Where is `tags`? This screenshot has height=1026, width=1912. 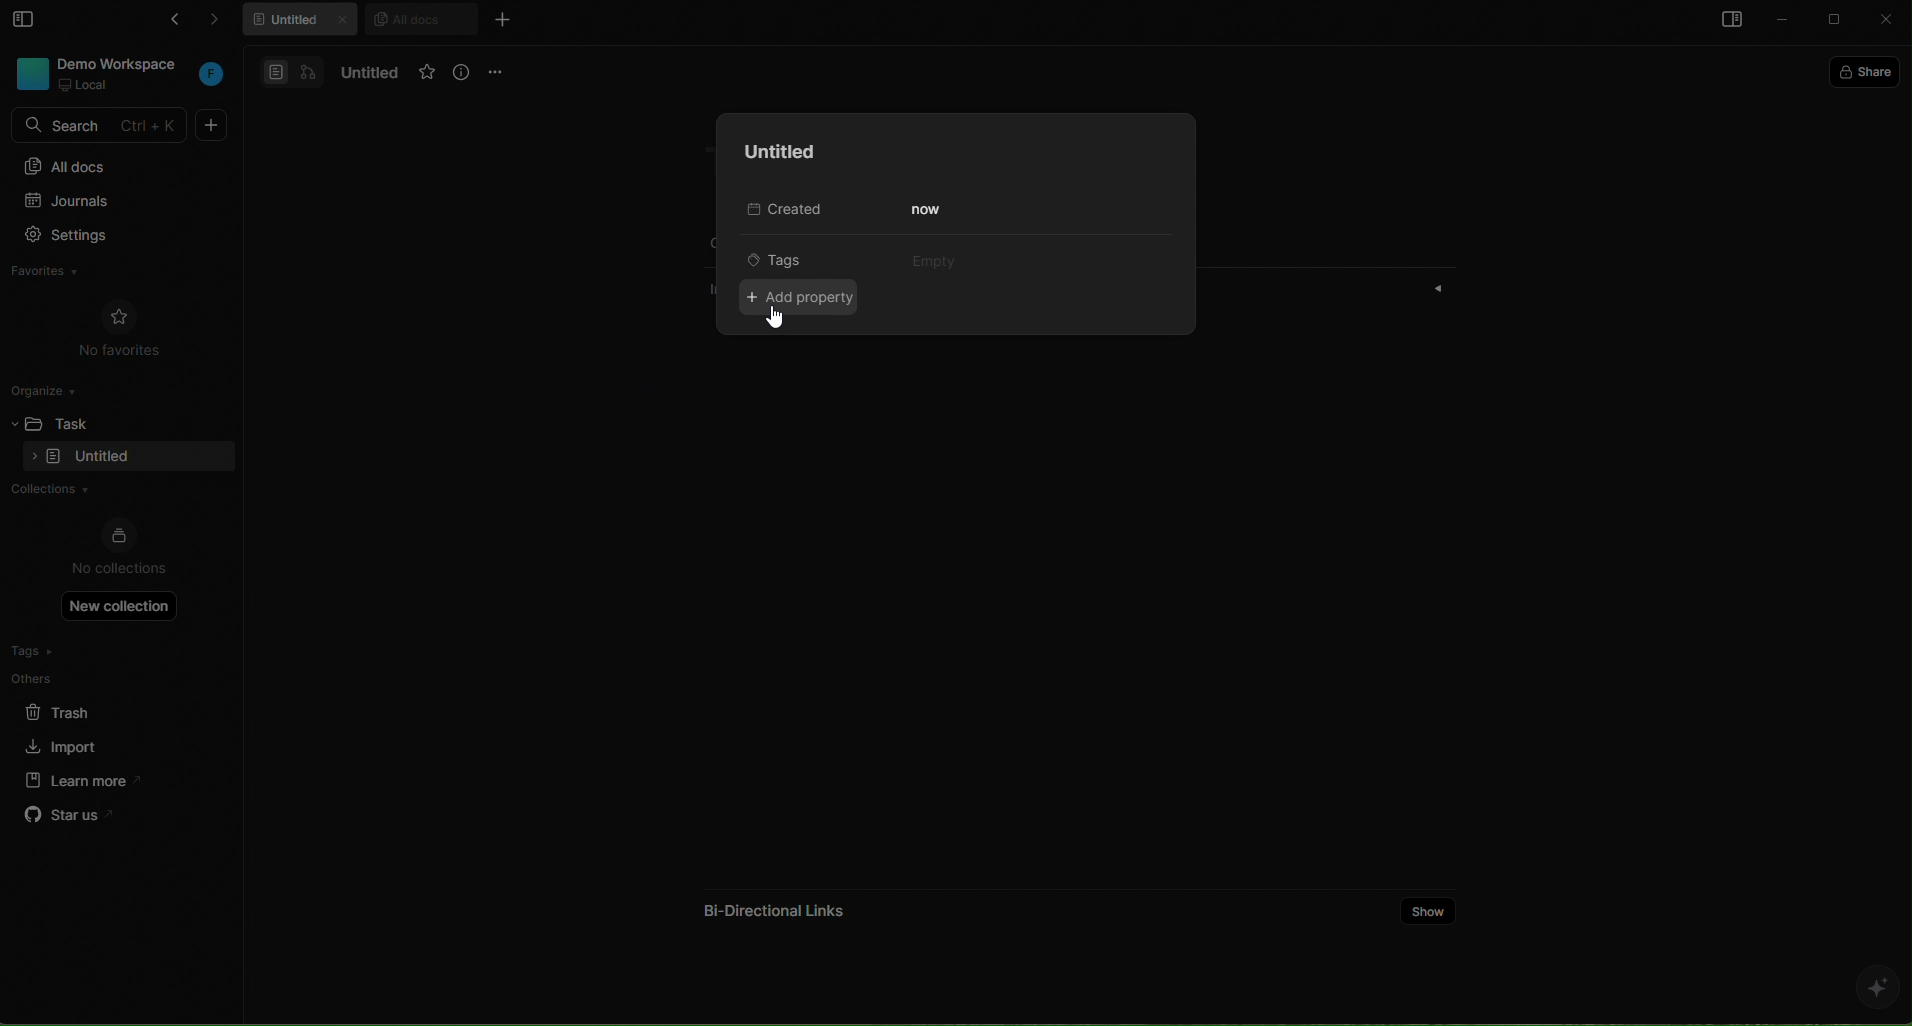
tags is located at coordinates (791, 258).